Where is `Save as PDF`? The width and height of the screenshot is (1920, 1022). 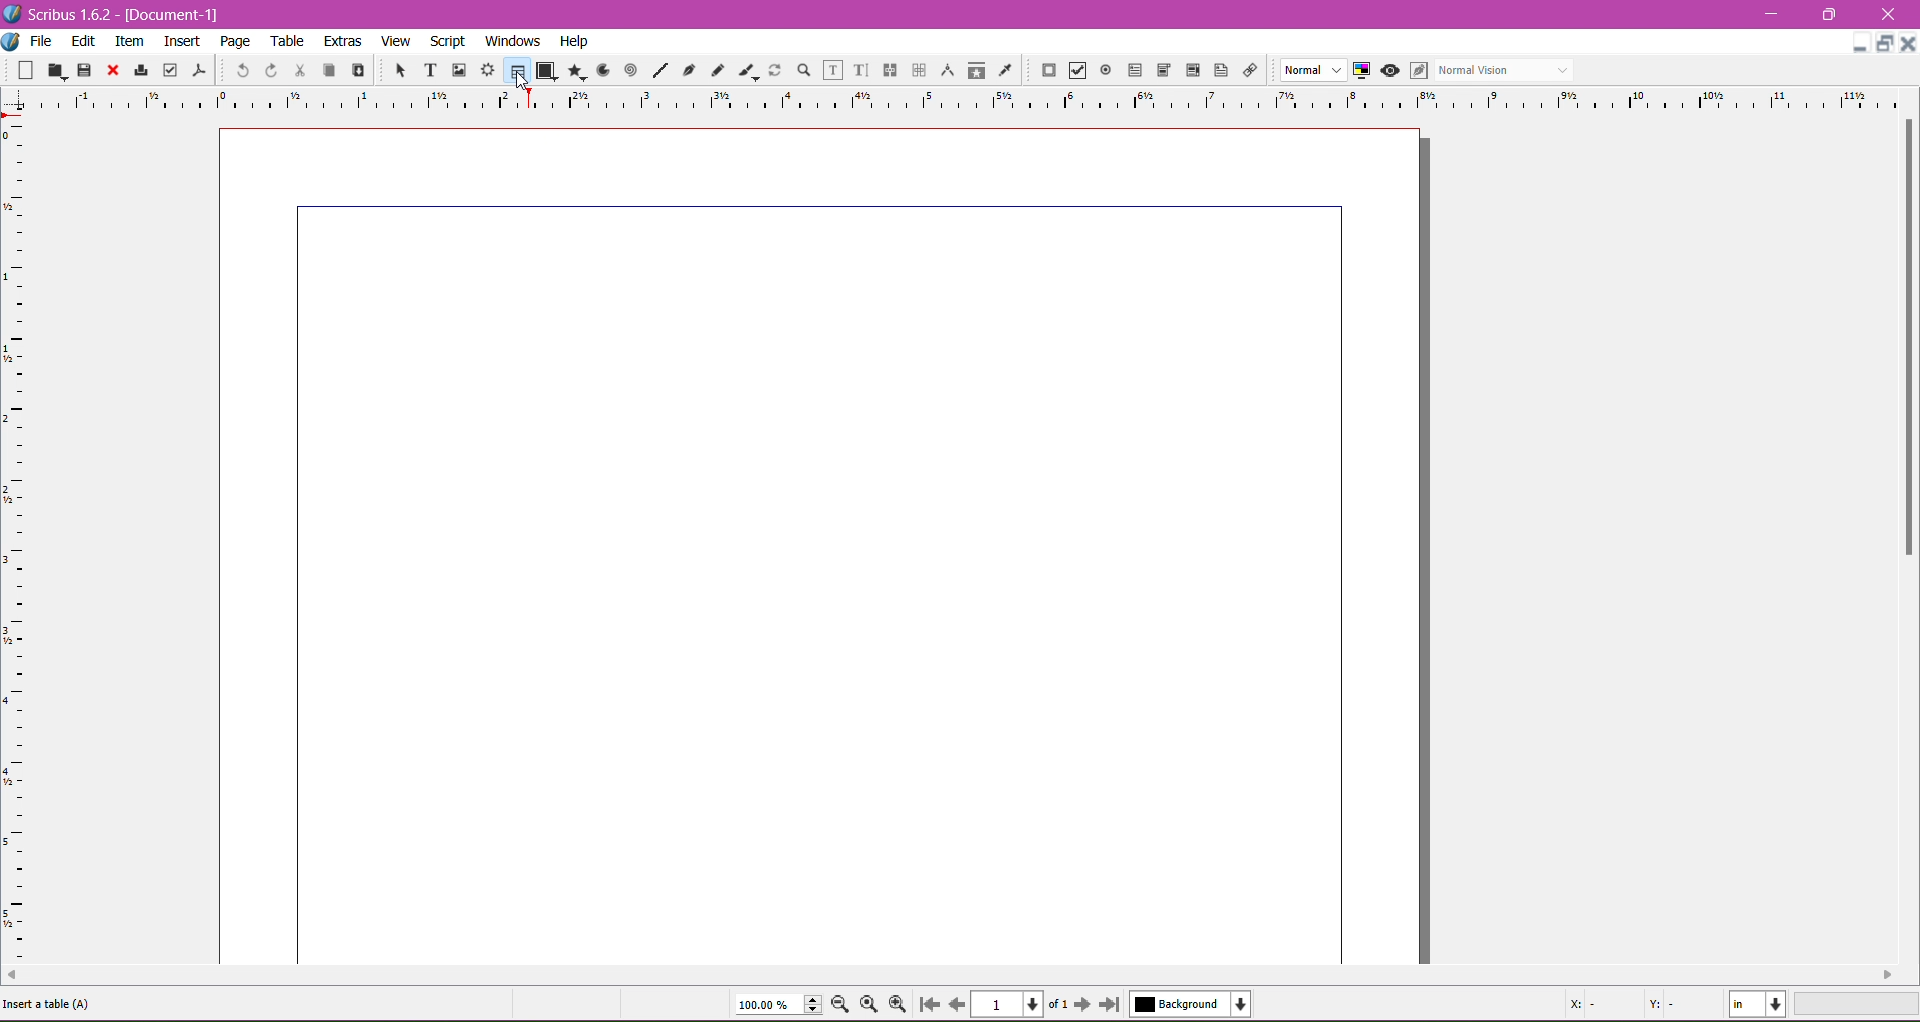 Save as PDF is located at coordinates (202, 66).